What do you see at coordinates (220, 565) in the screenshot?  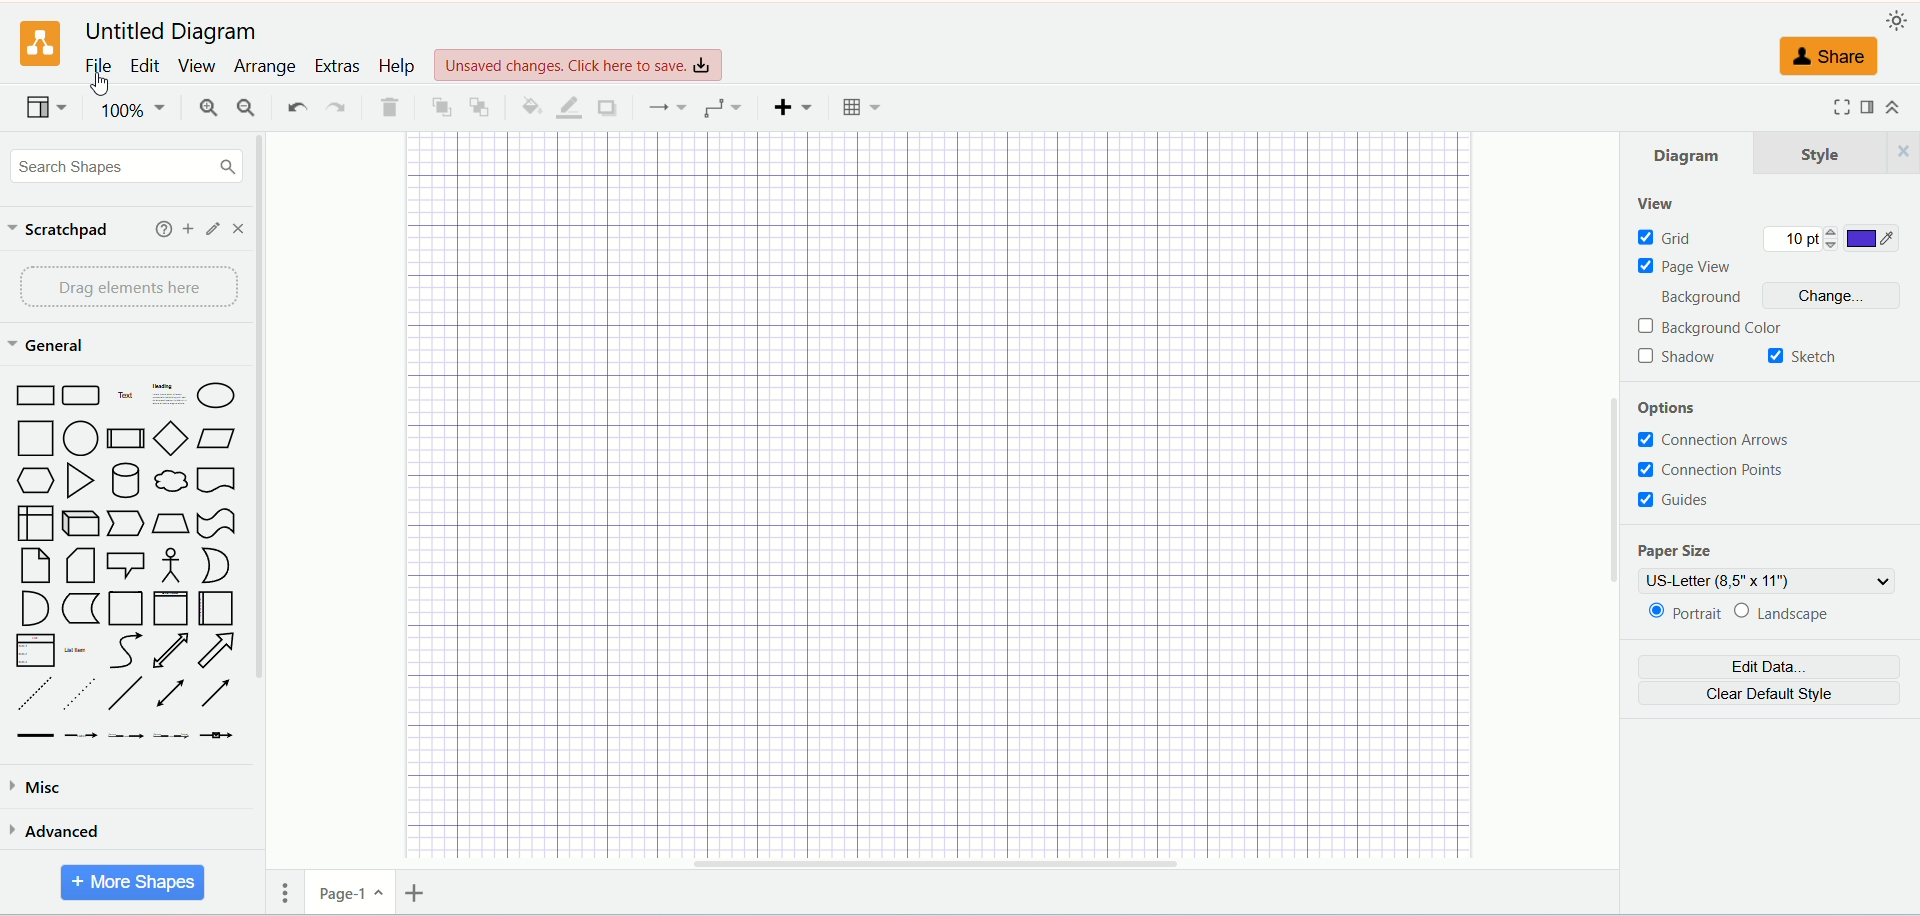 I see `Or` at bounding box center [220, 565].